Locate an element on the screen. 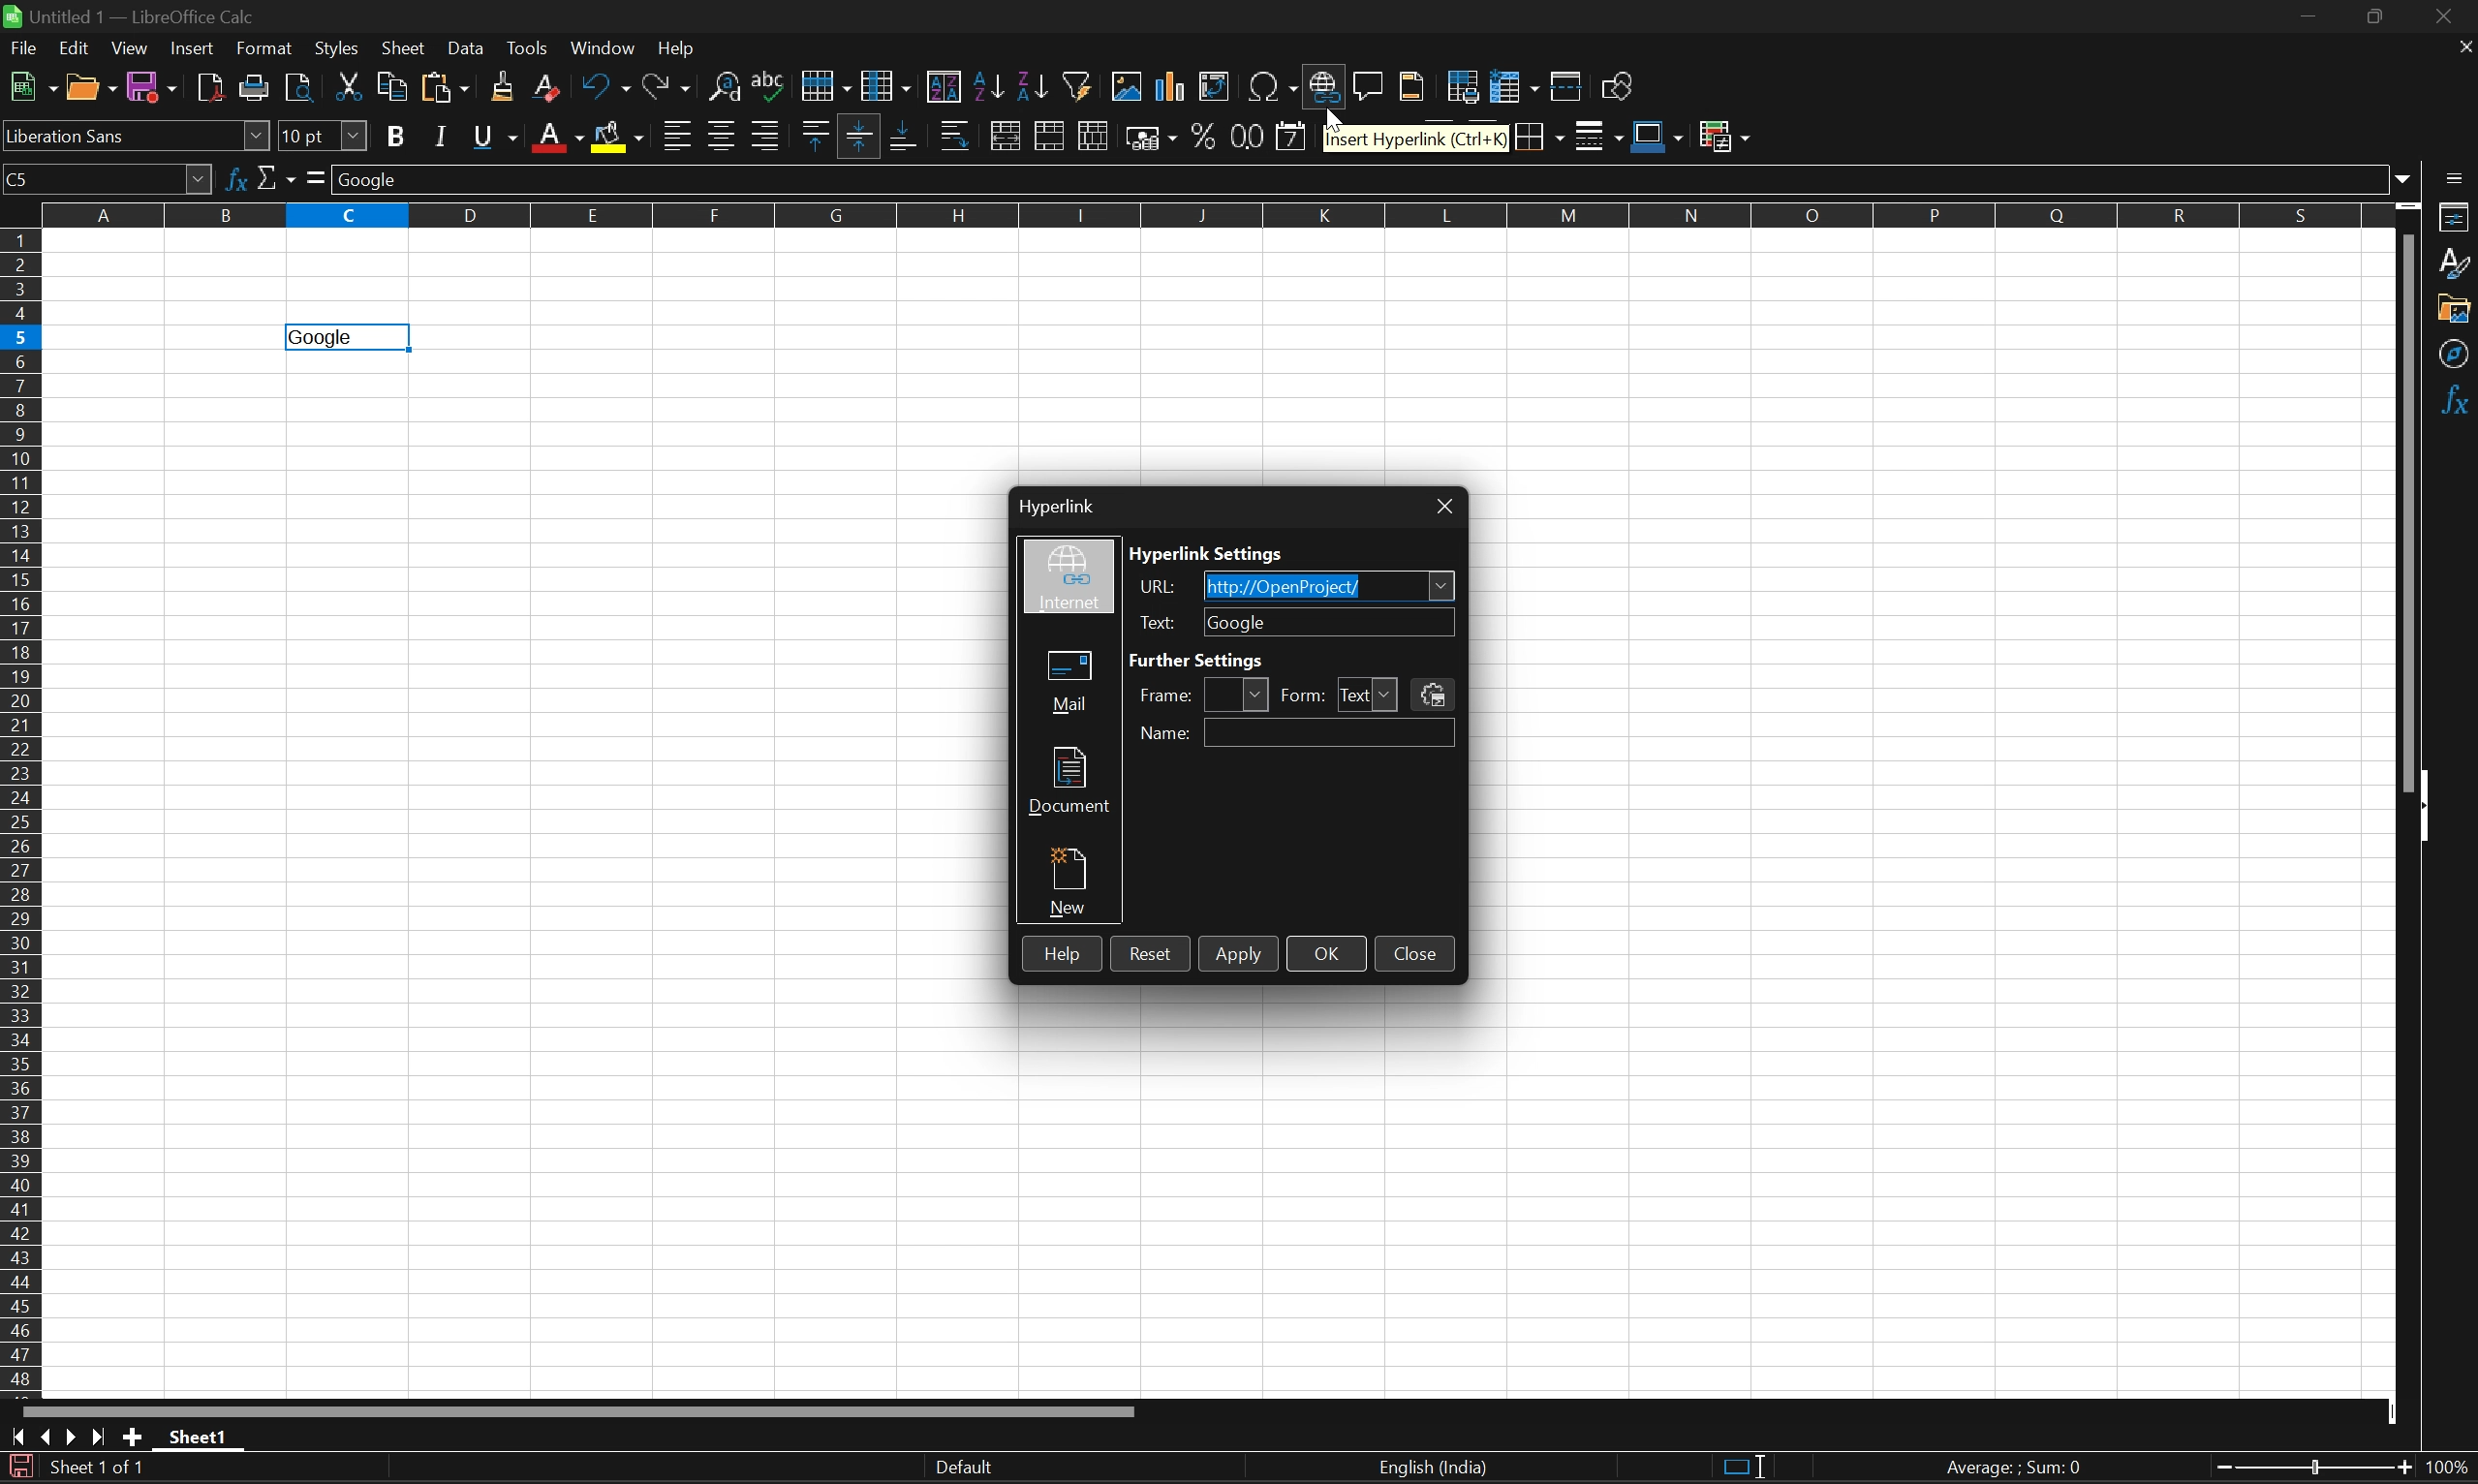 Image resolution: width=2478 pixels, height=1484 pixels. Spelling is located at coordinates (772, 78).